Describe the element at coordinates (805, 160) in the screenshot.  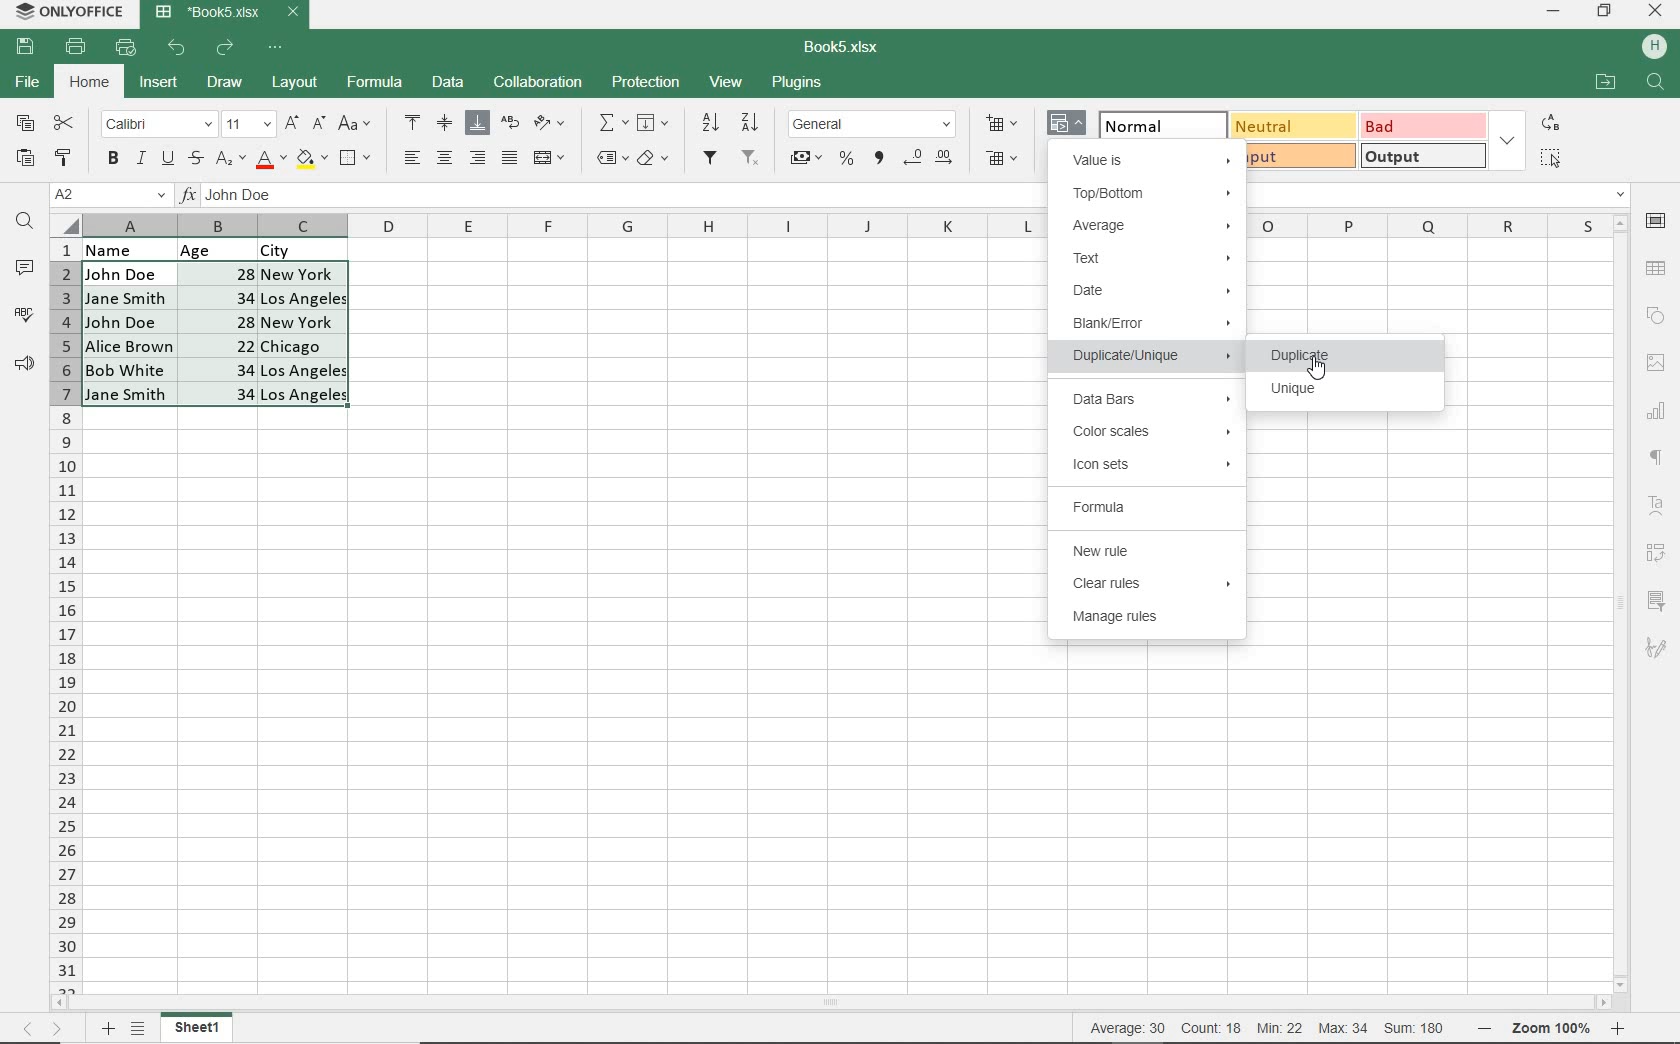
I see `ACCOUNTING STYLE` at that location.